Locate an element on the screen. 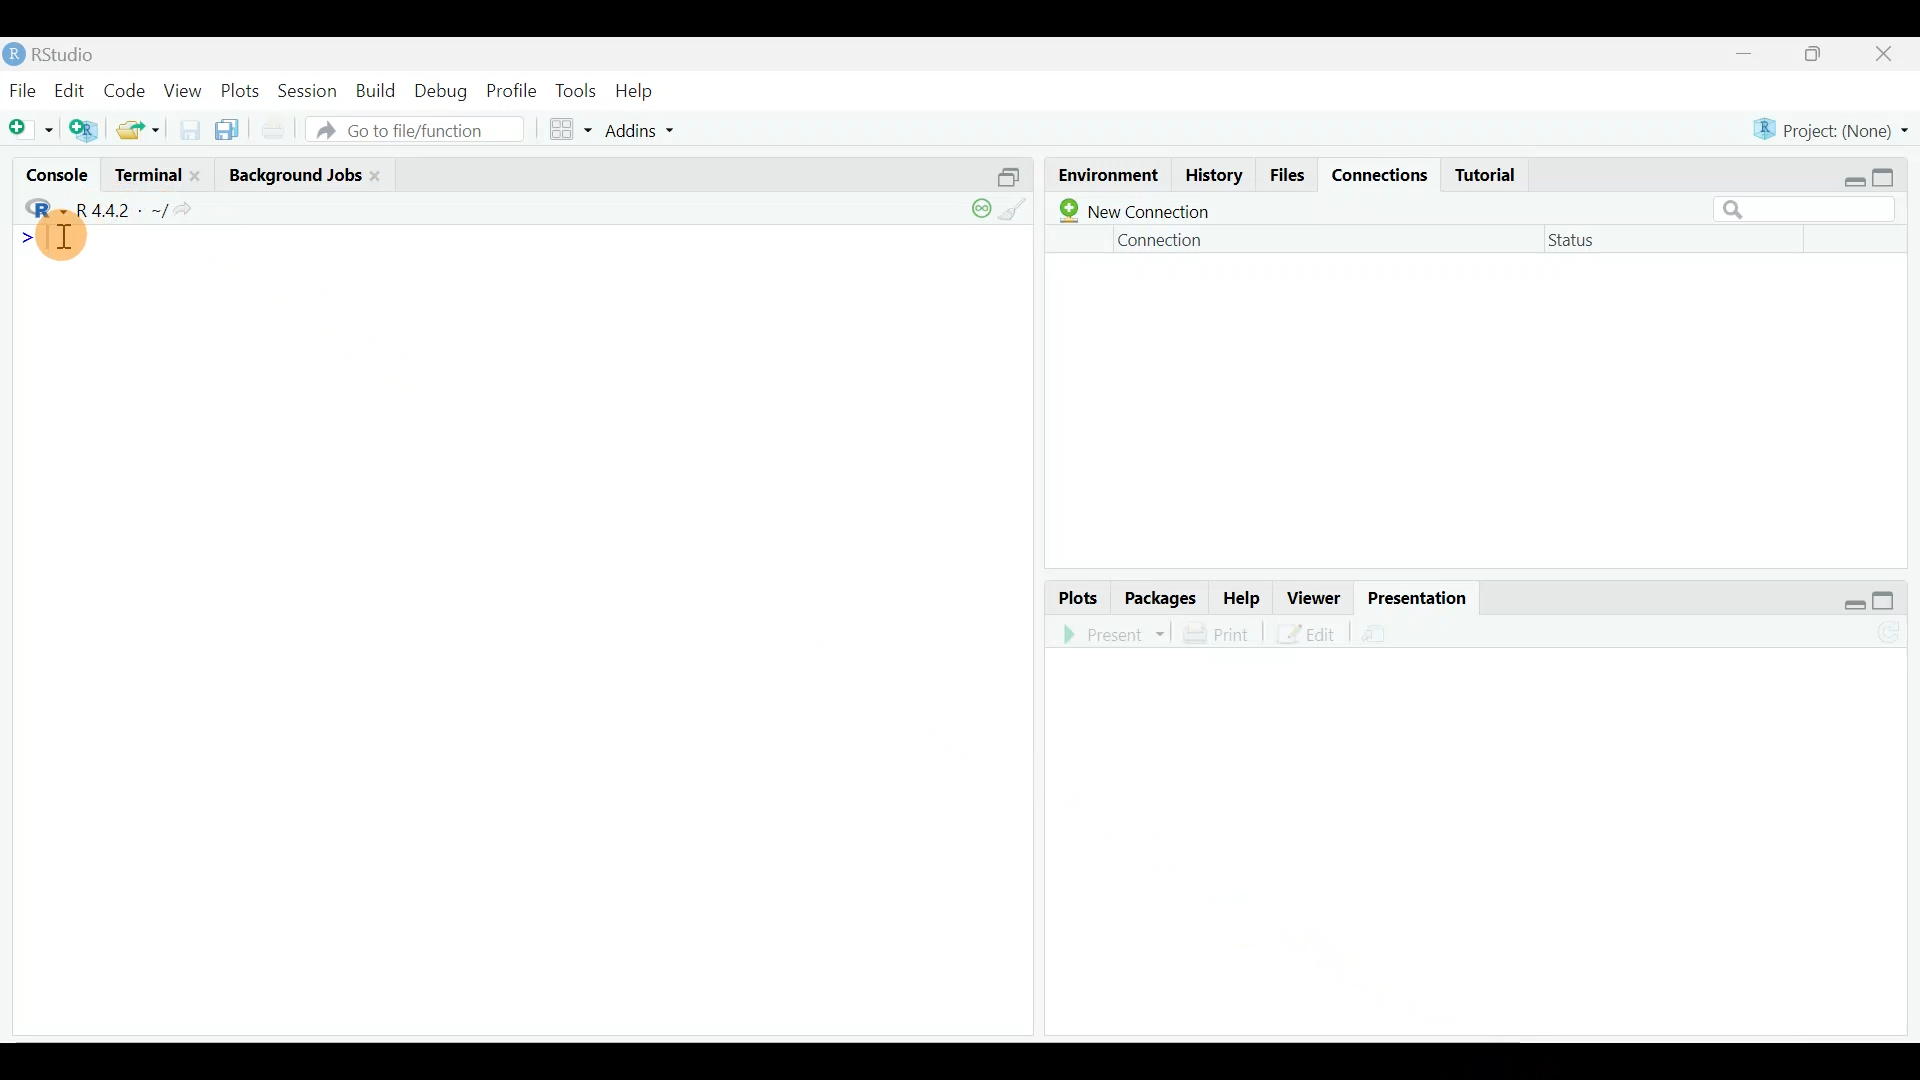 This screenshot has height=1080, width=1920. RStudio is located at coordinates (56, 56).